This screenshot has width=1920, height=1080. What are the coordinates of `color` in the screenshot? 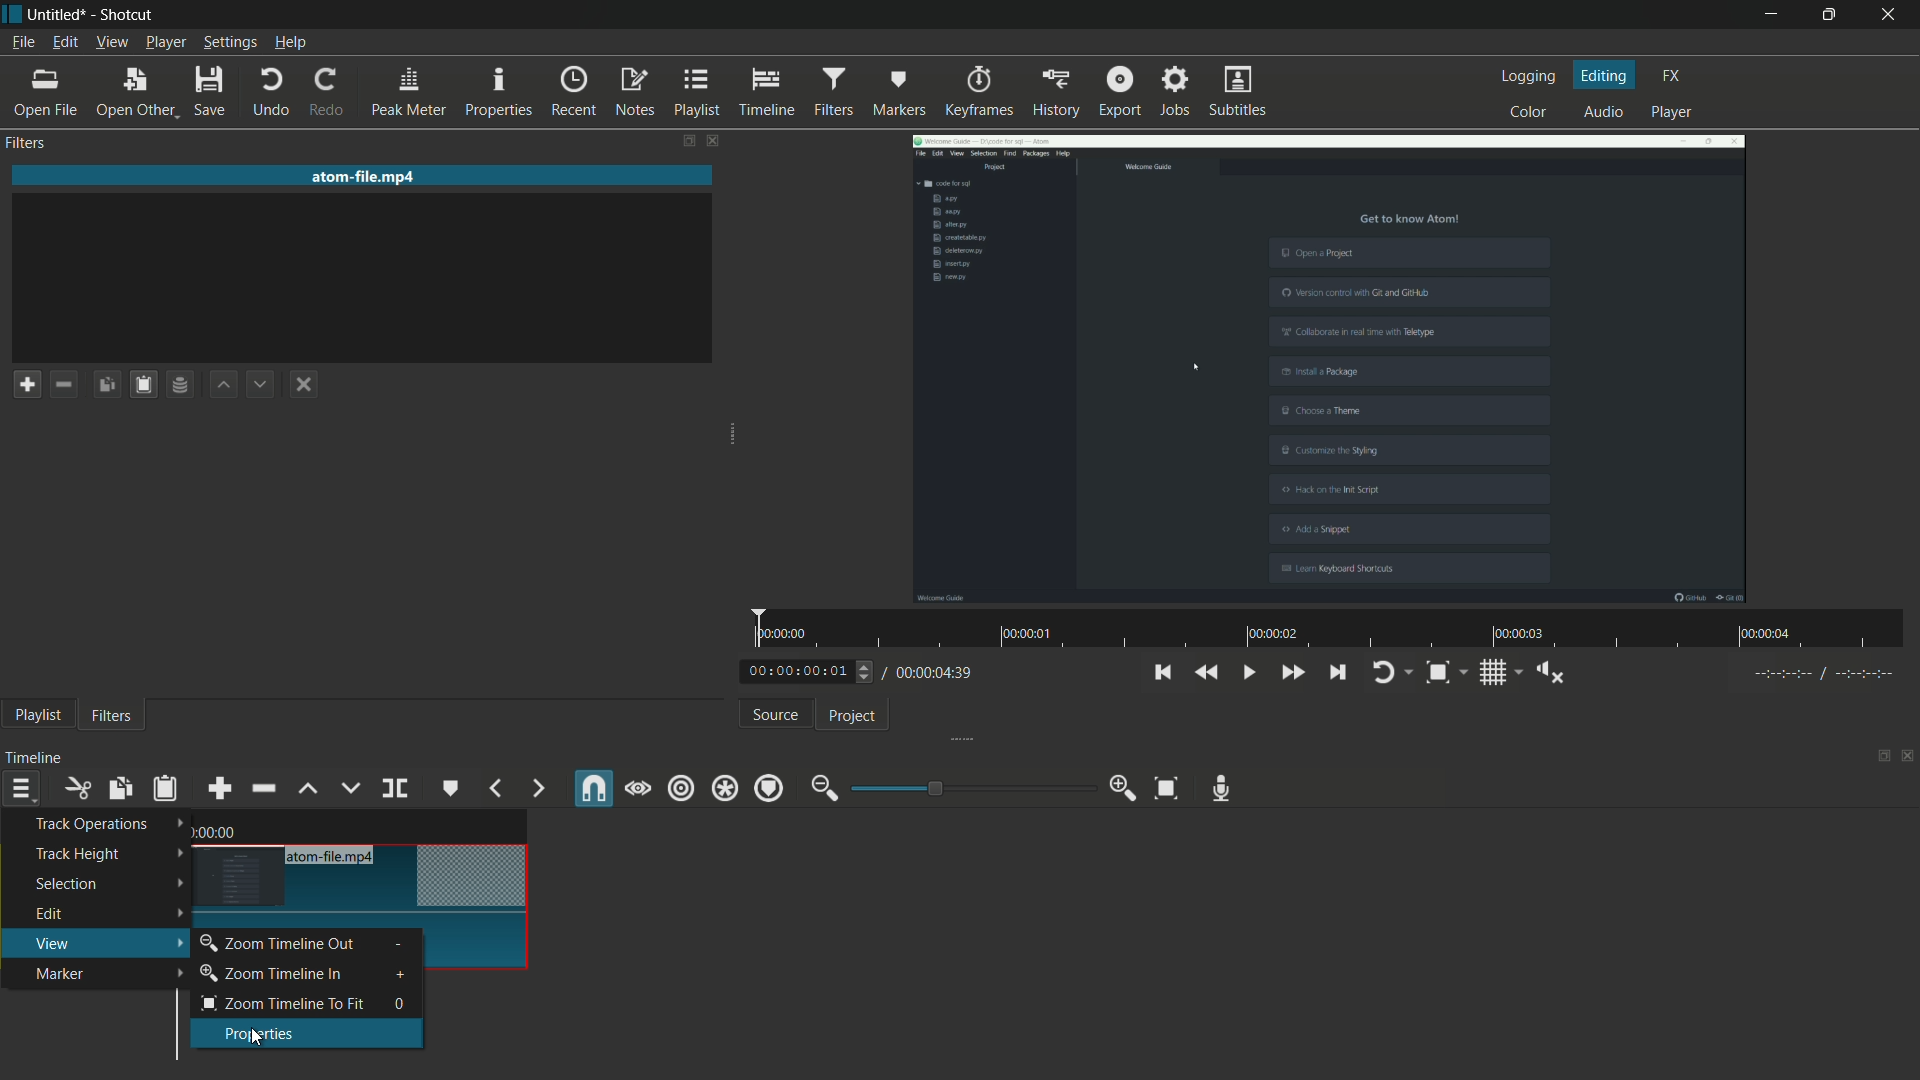 It's located at (1532, 112).